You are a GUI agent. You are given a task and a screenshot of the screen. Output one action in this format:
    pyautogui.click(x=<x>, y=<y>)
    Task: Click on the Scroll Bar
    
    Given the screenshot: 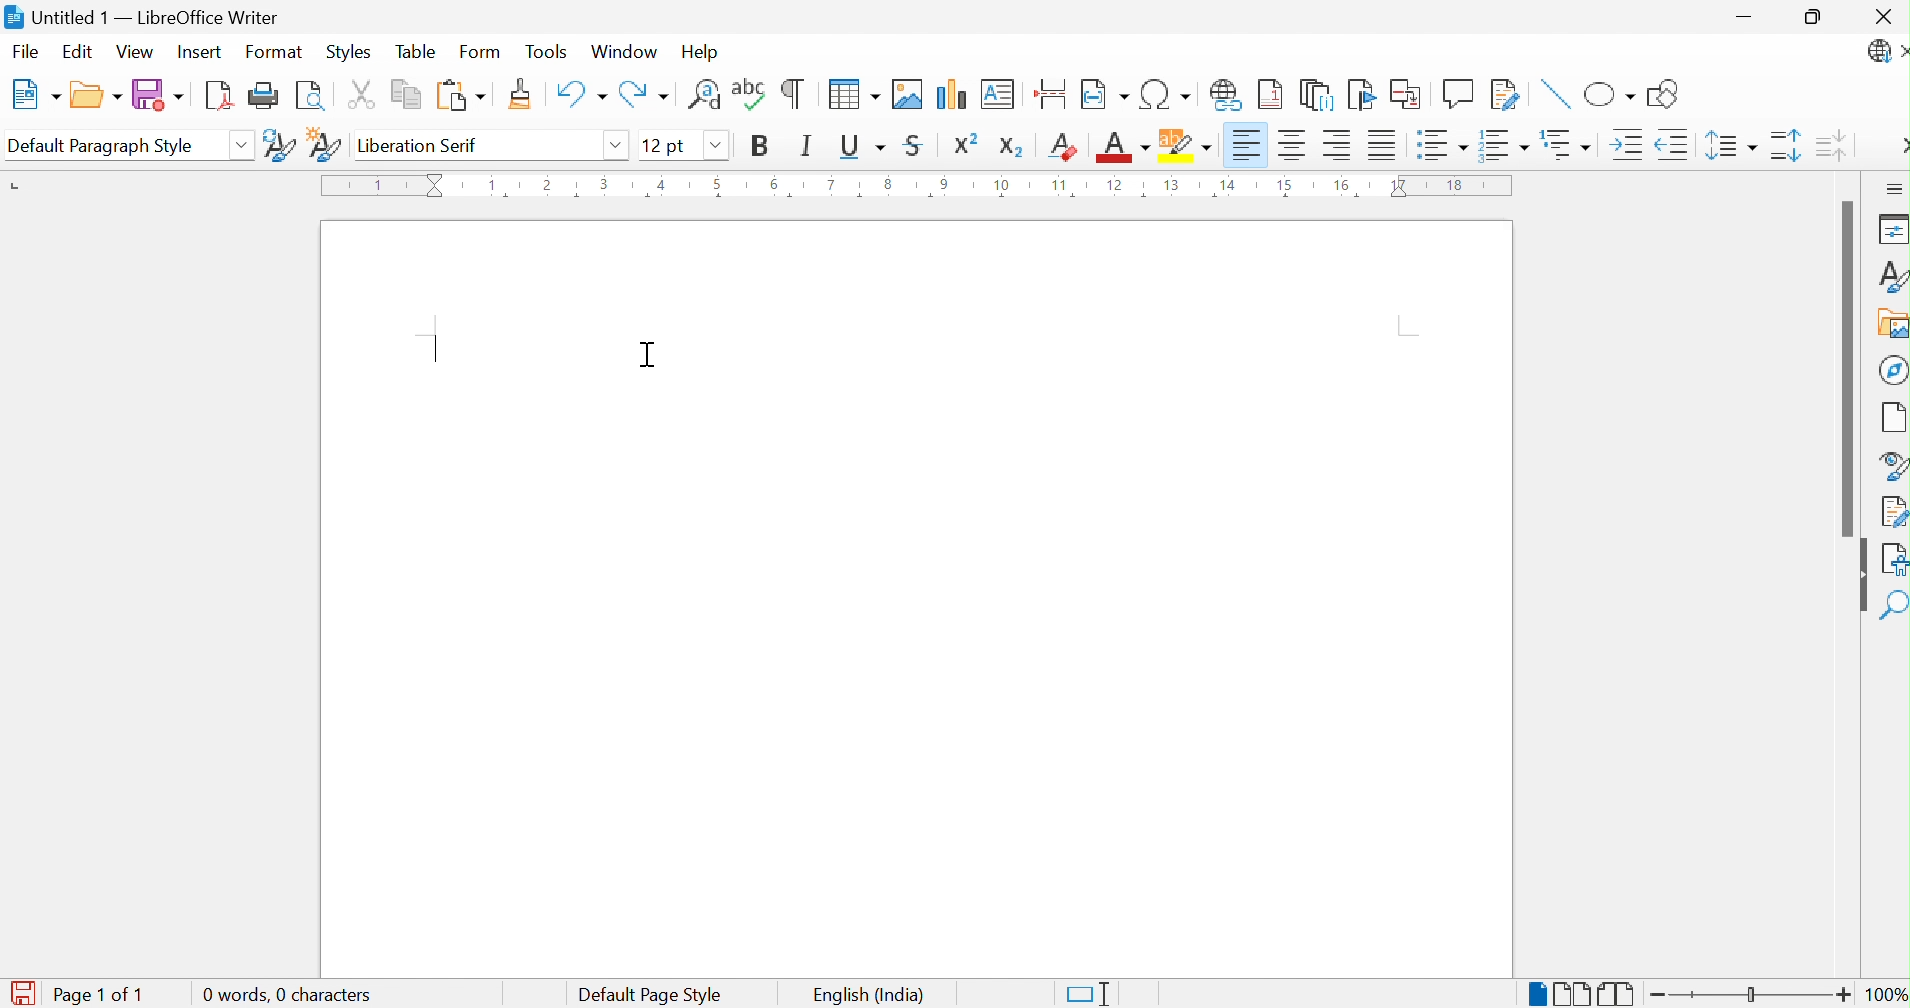 What is the action you would take?
    pyautogui.click(x=1841, y=368)
    